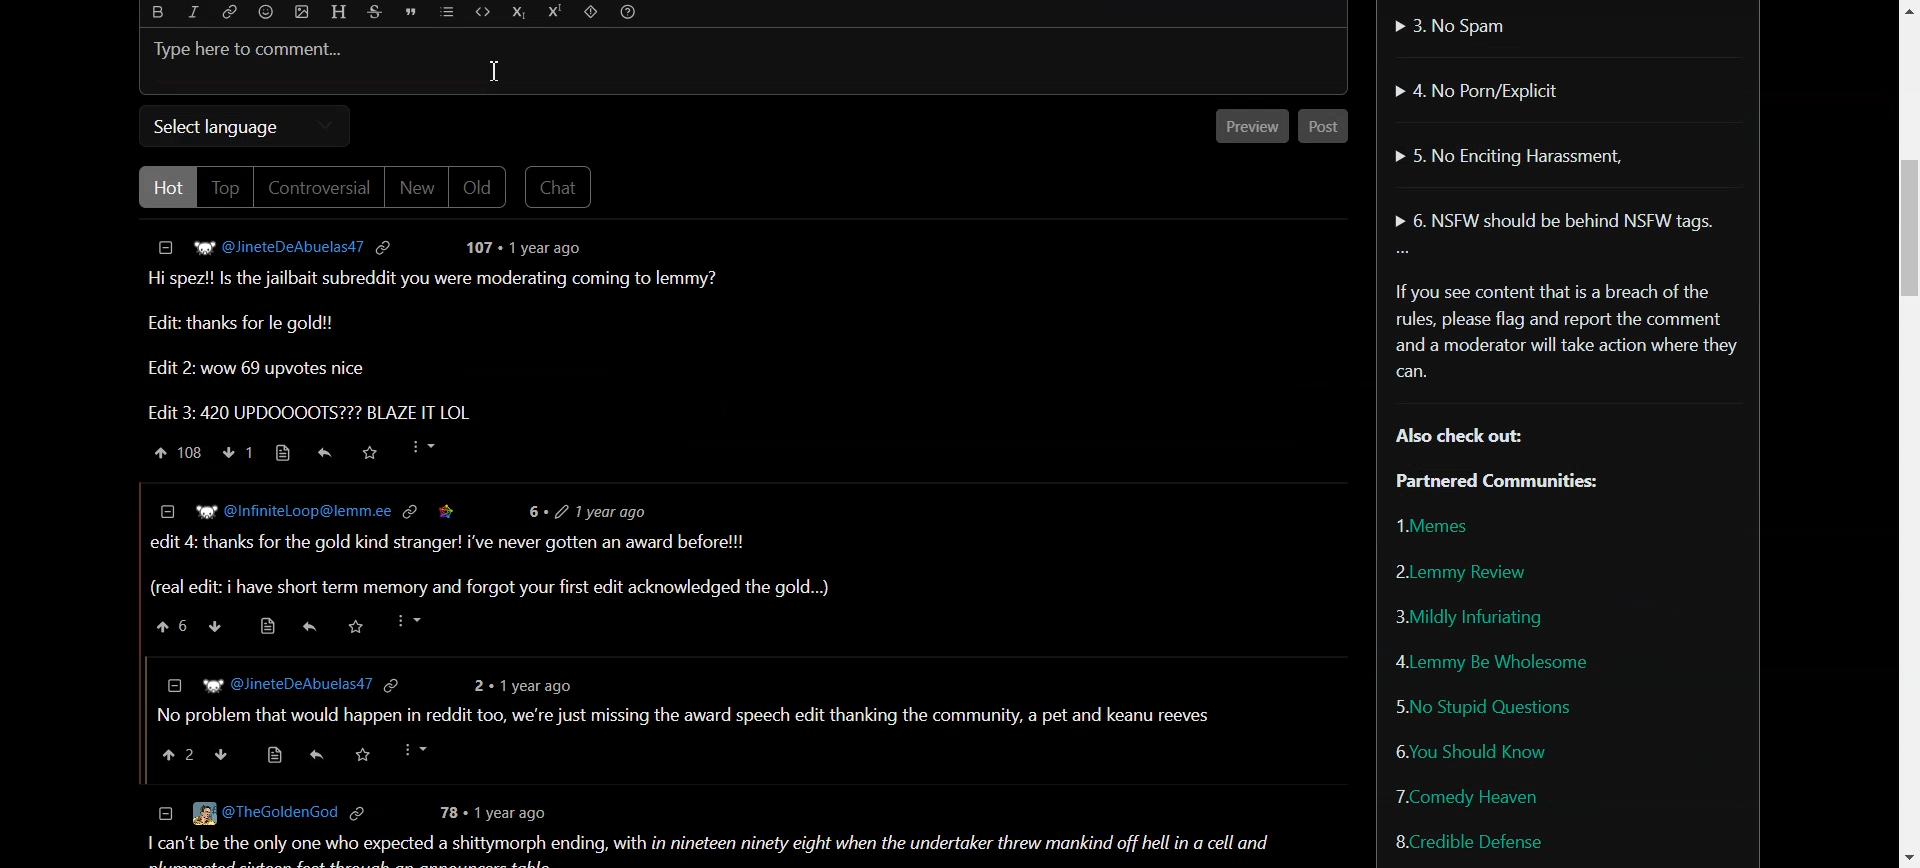  Describe the element at coordinates (1481, 708) in the screenshot. I see `No Stupid Questions` at that location.